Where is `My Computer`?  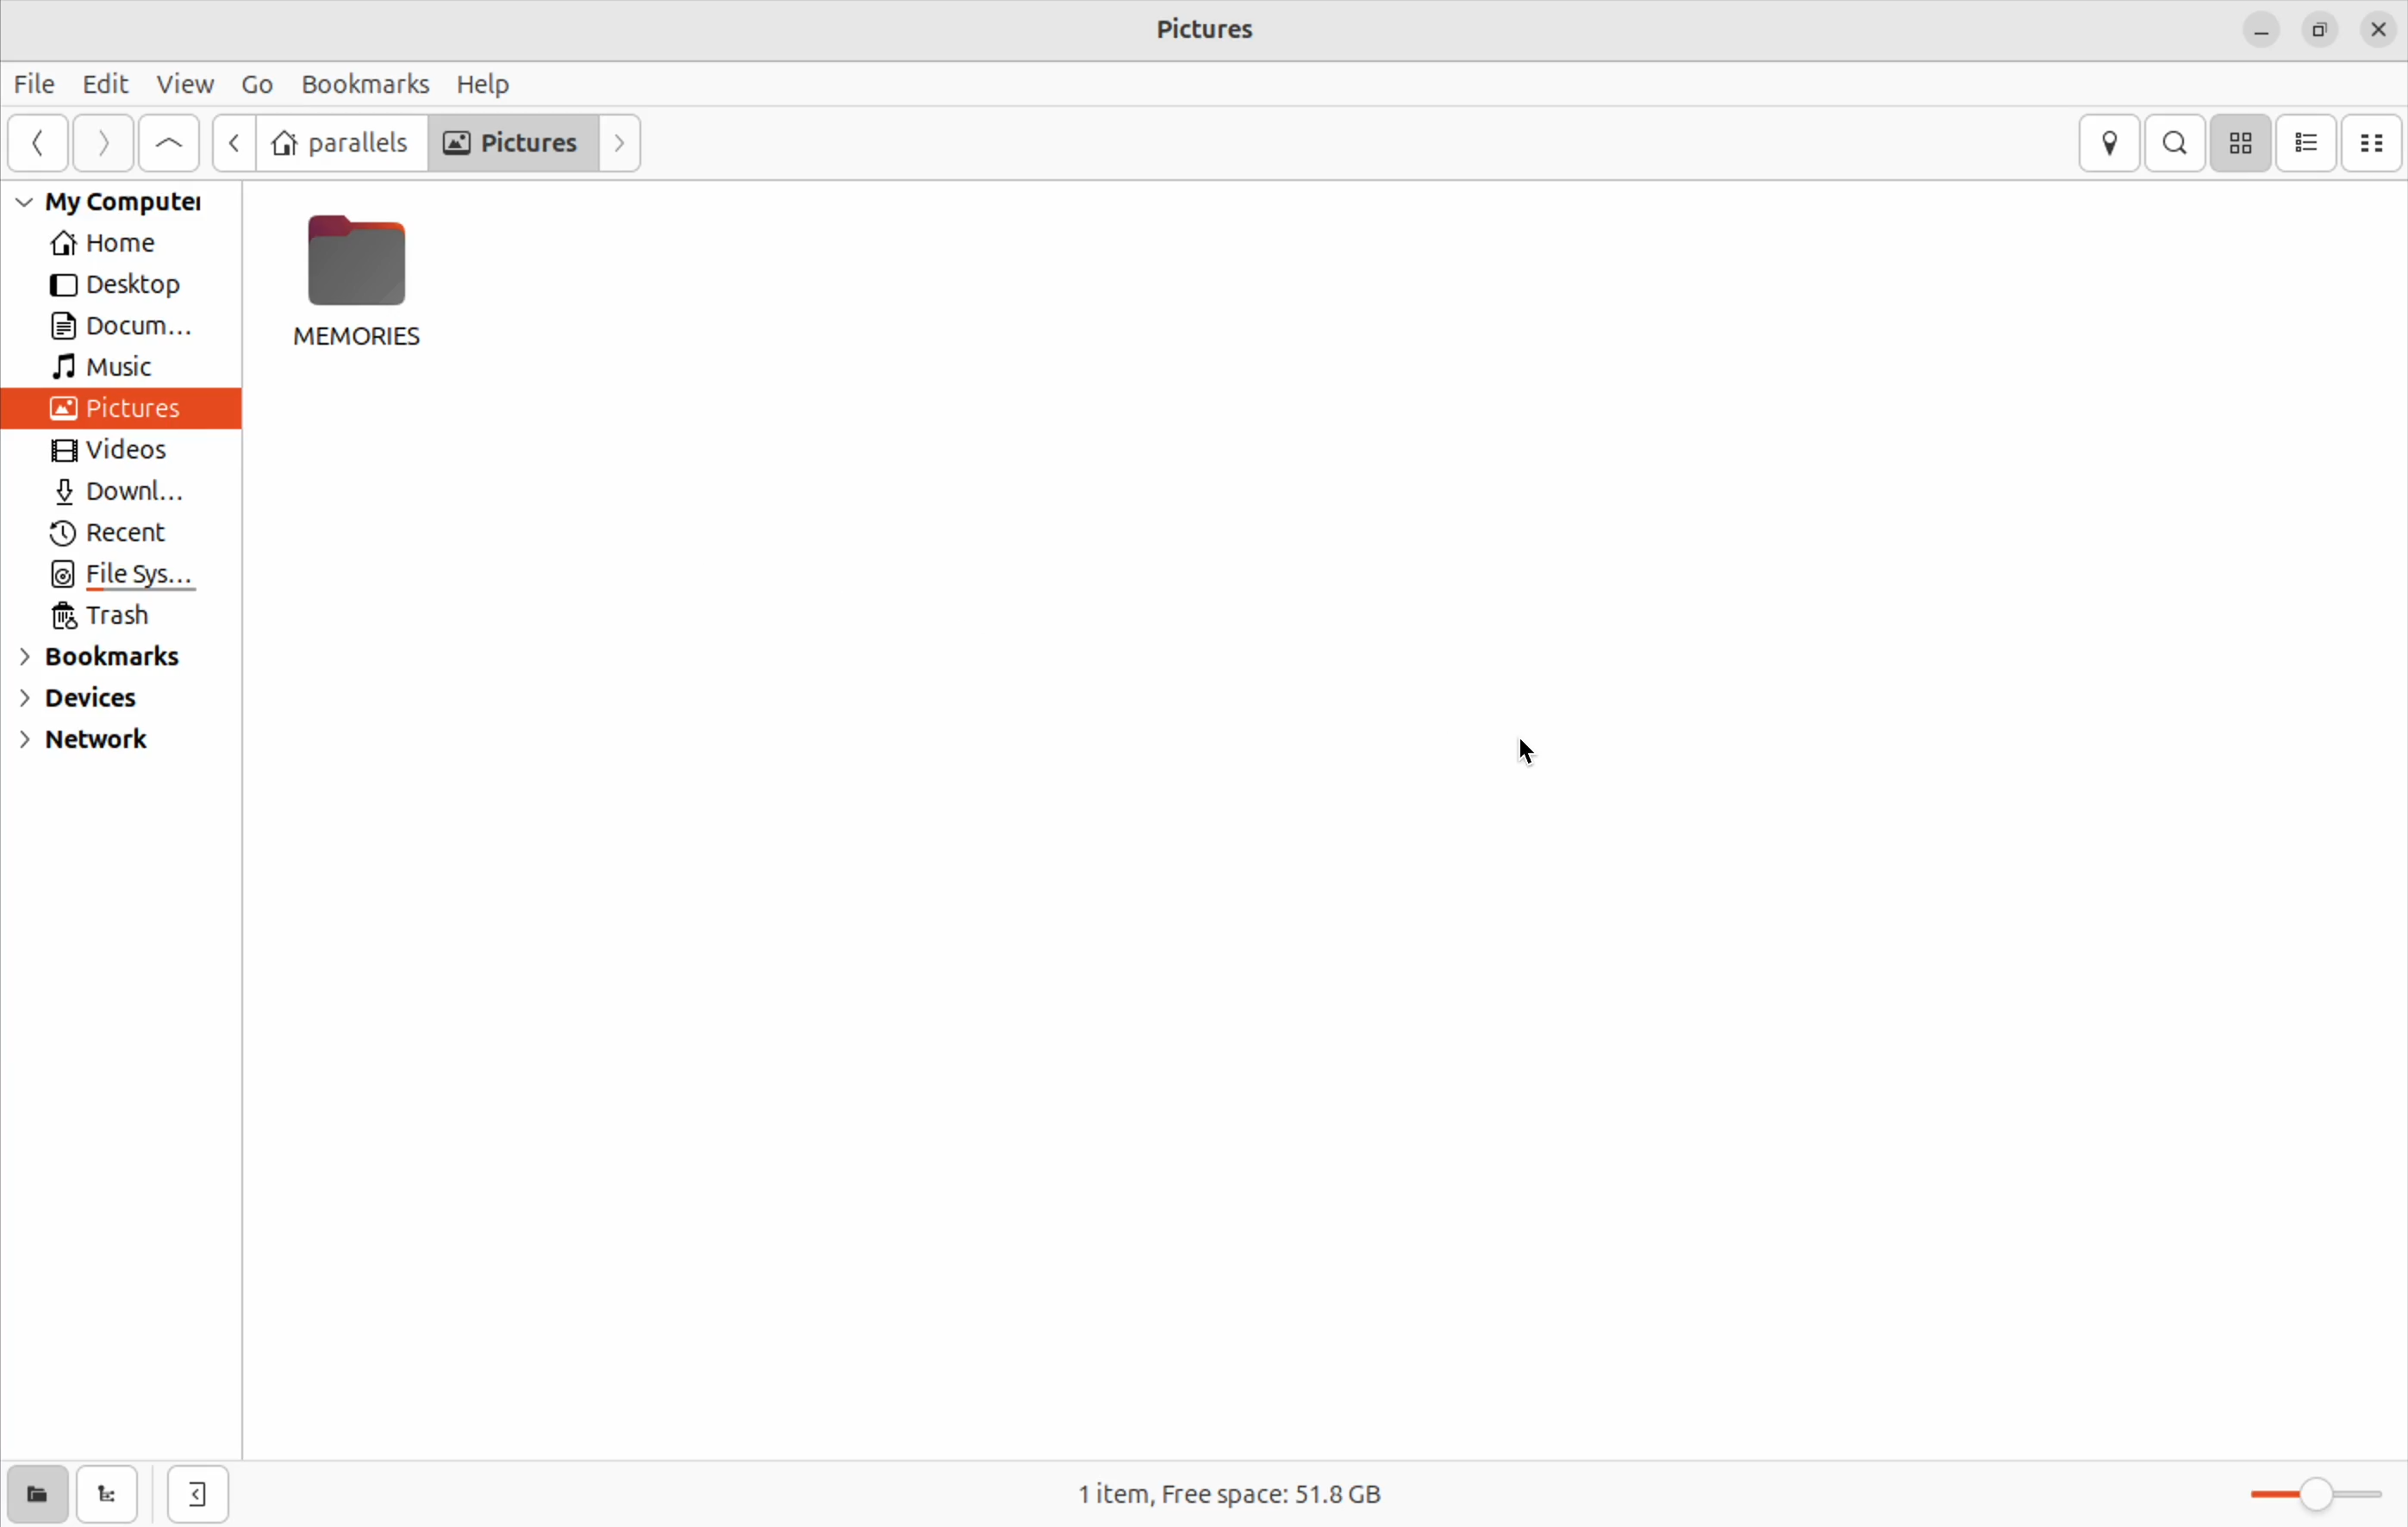 My Computer is located at coordinates (119, 204).